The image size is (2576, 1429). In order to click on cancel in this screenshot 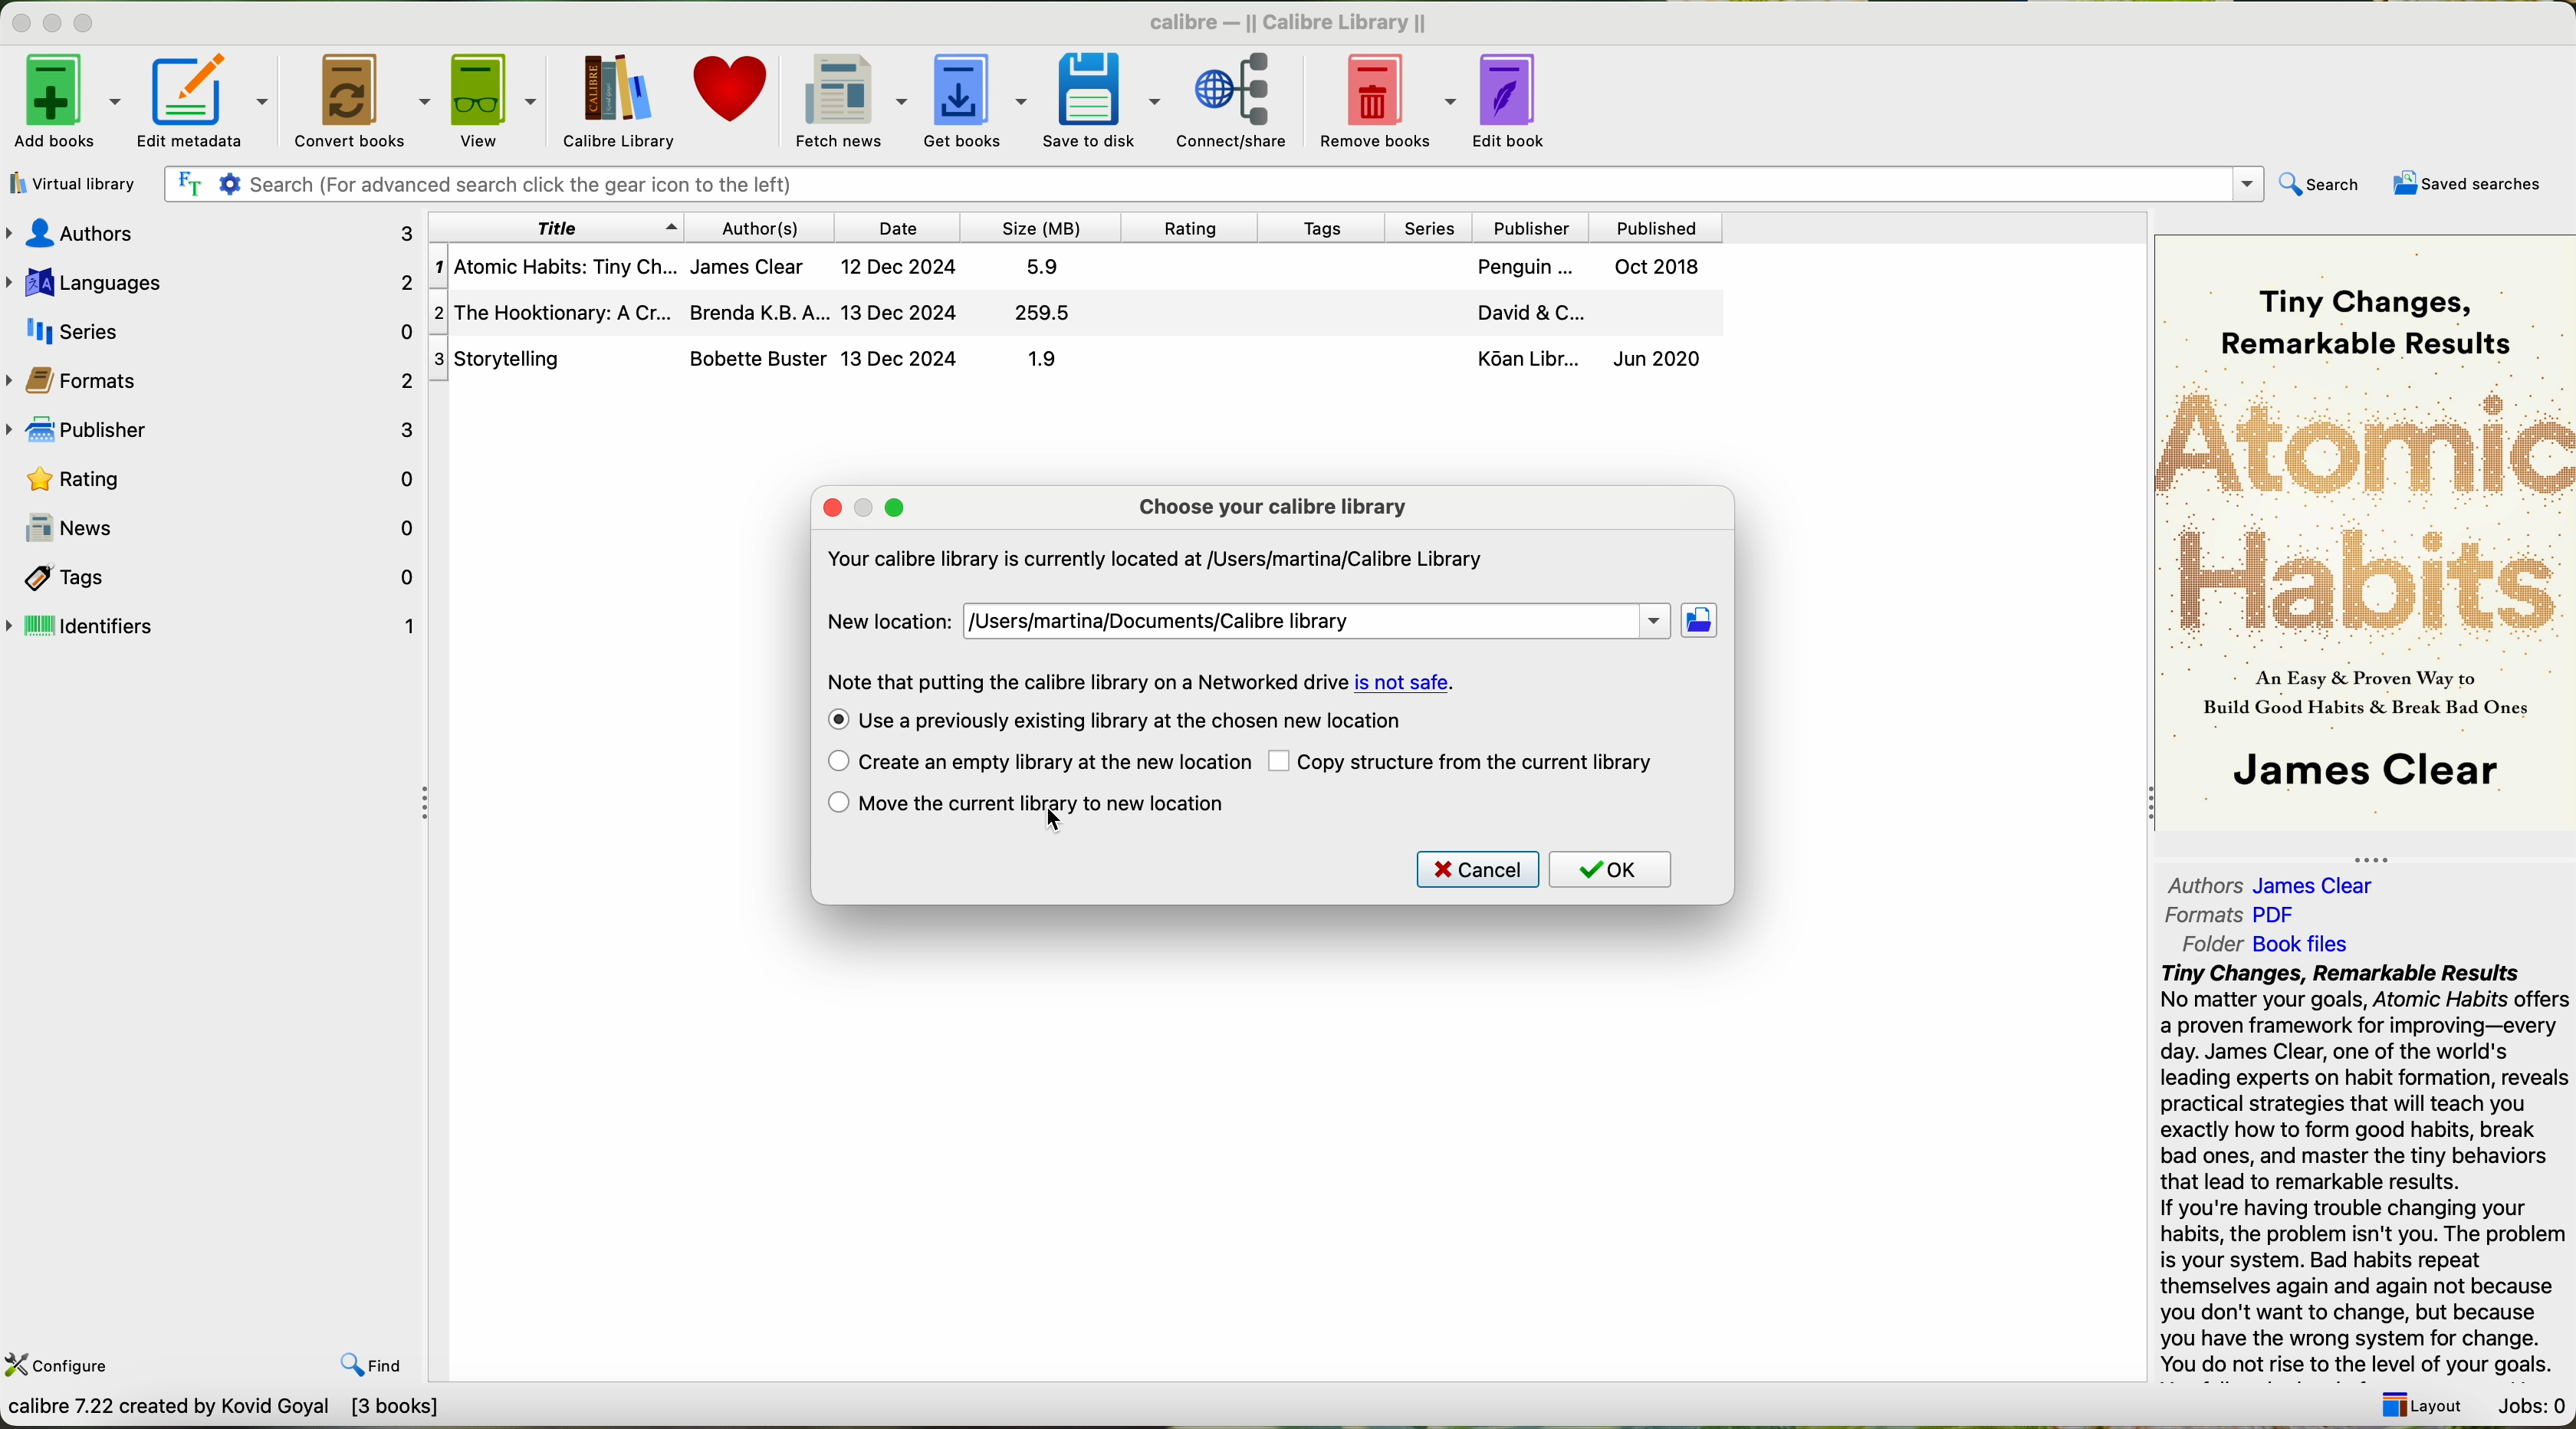, I will do `click(1478, 869)`.